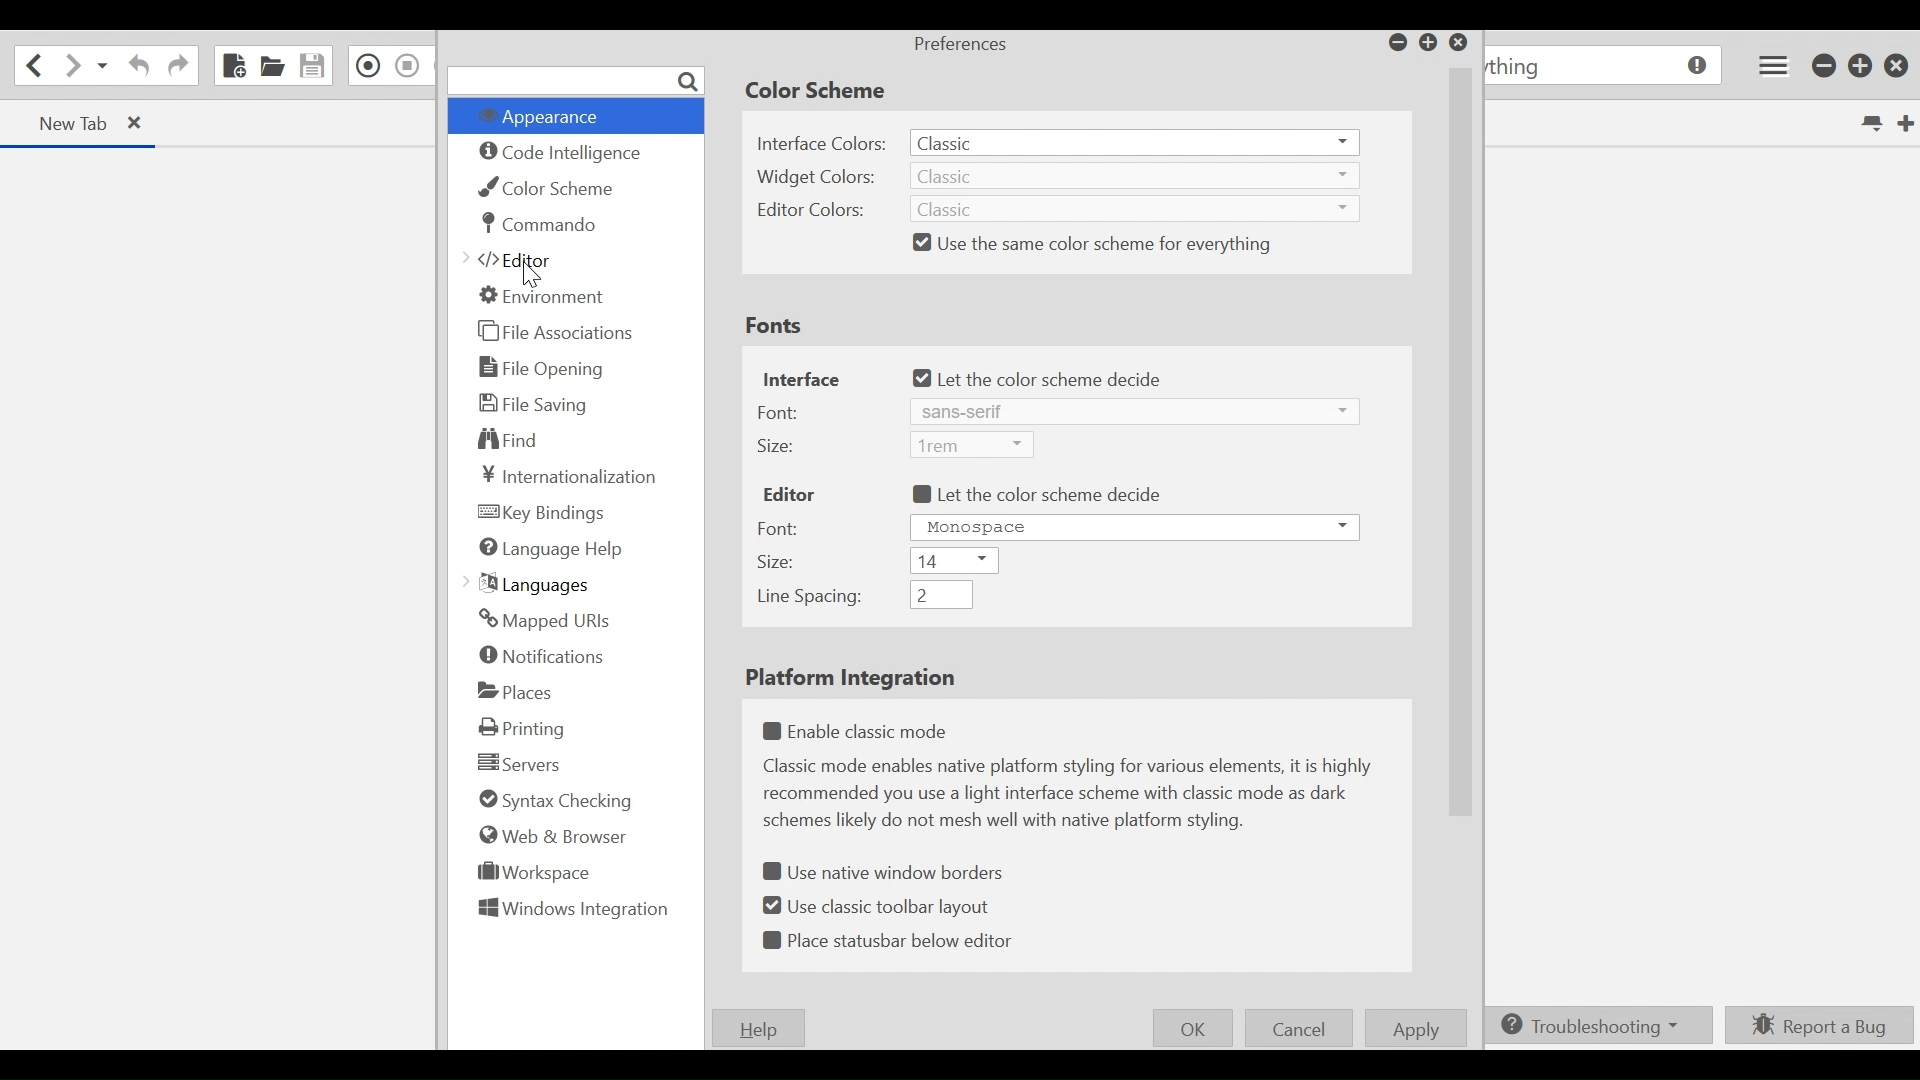 The height and width of the screenshot is (1080, 1920). Describe the element at coordinates (573, 115) in the screenshot. I see `Appearance` at that location.